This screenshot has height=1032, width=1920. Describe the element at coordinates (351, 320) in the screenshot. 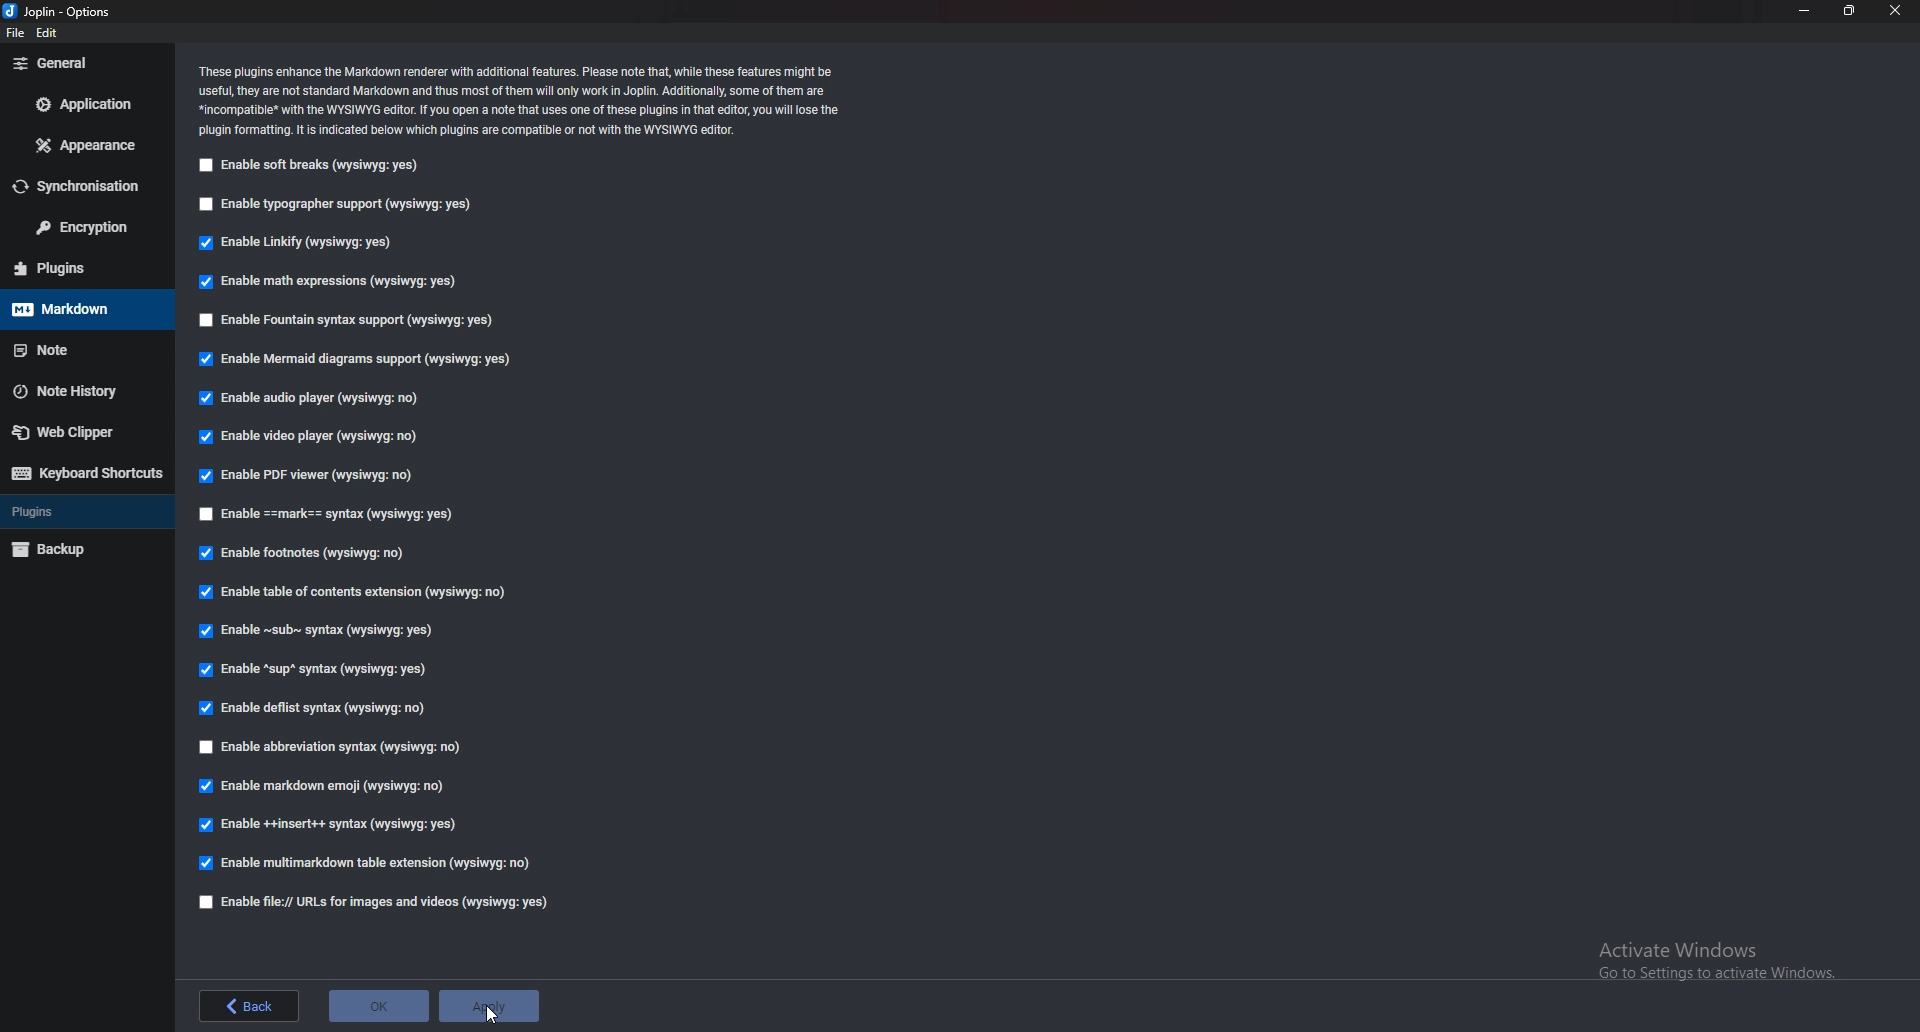

I see `Enable fountain syntax support` at that location.